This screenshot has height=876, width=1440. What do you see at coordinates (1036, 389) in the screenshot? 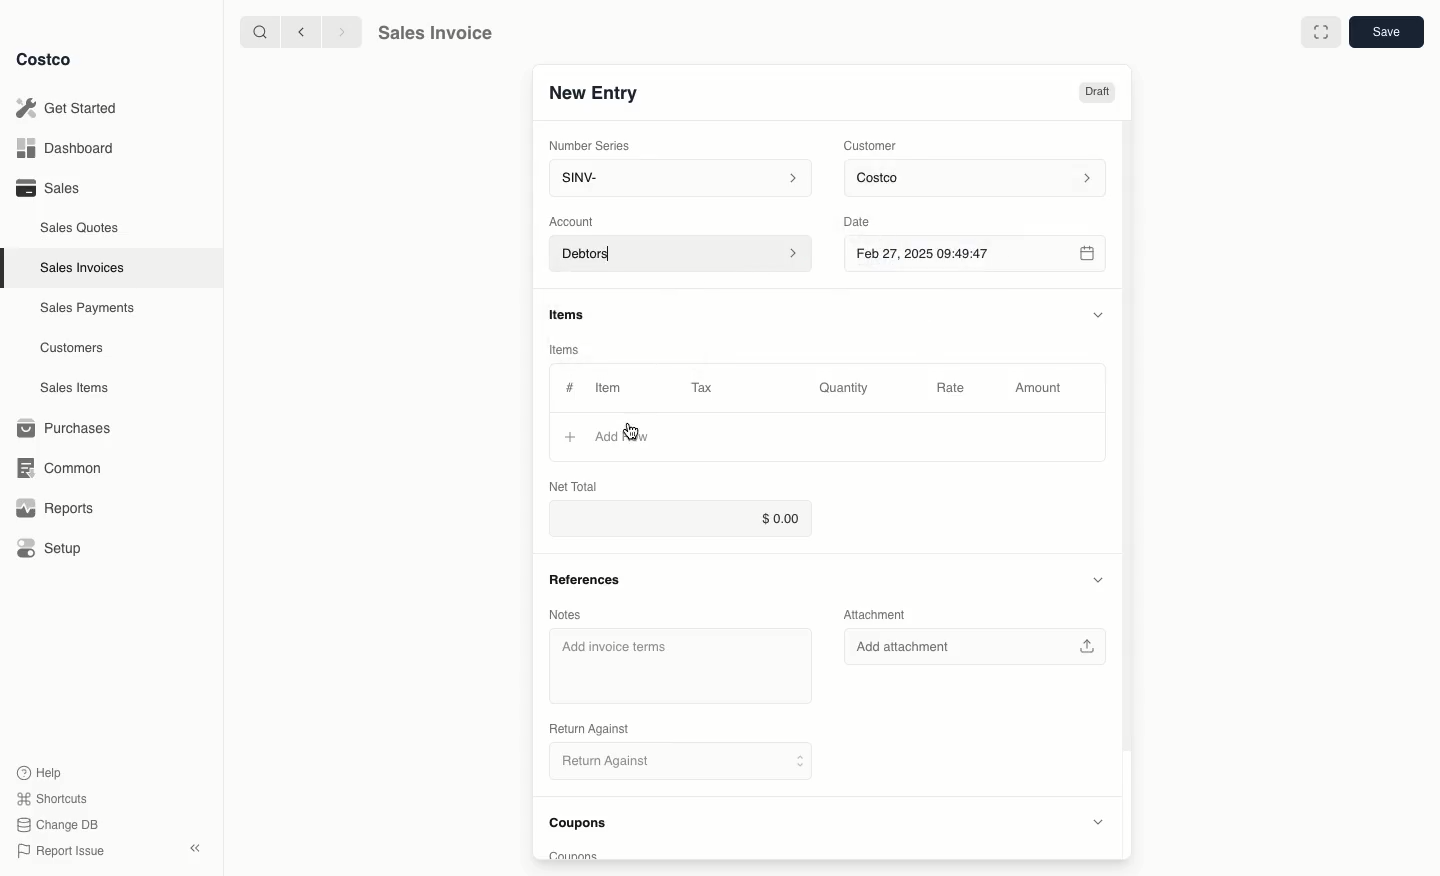
I see `Amount` at bounding box center [1036, 389].